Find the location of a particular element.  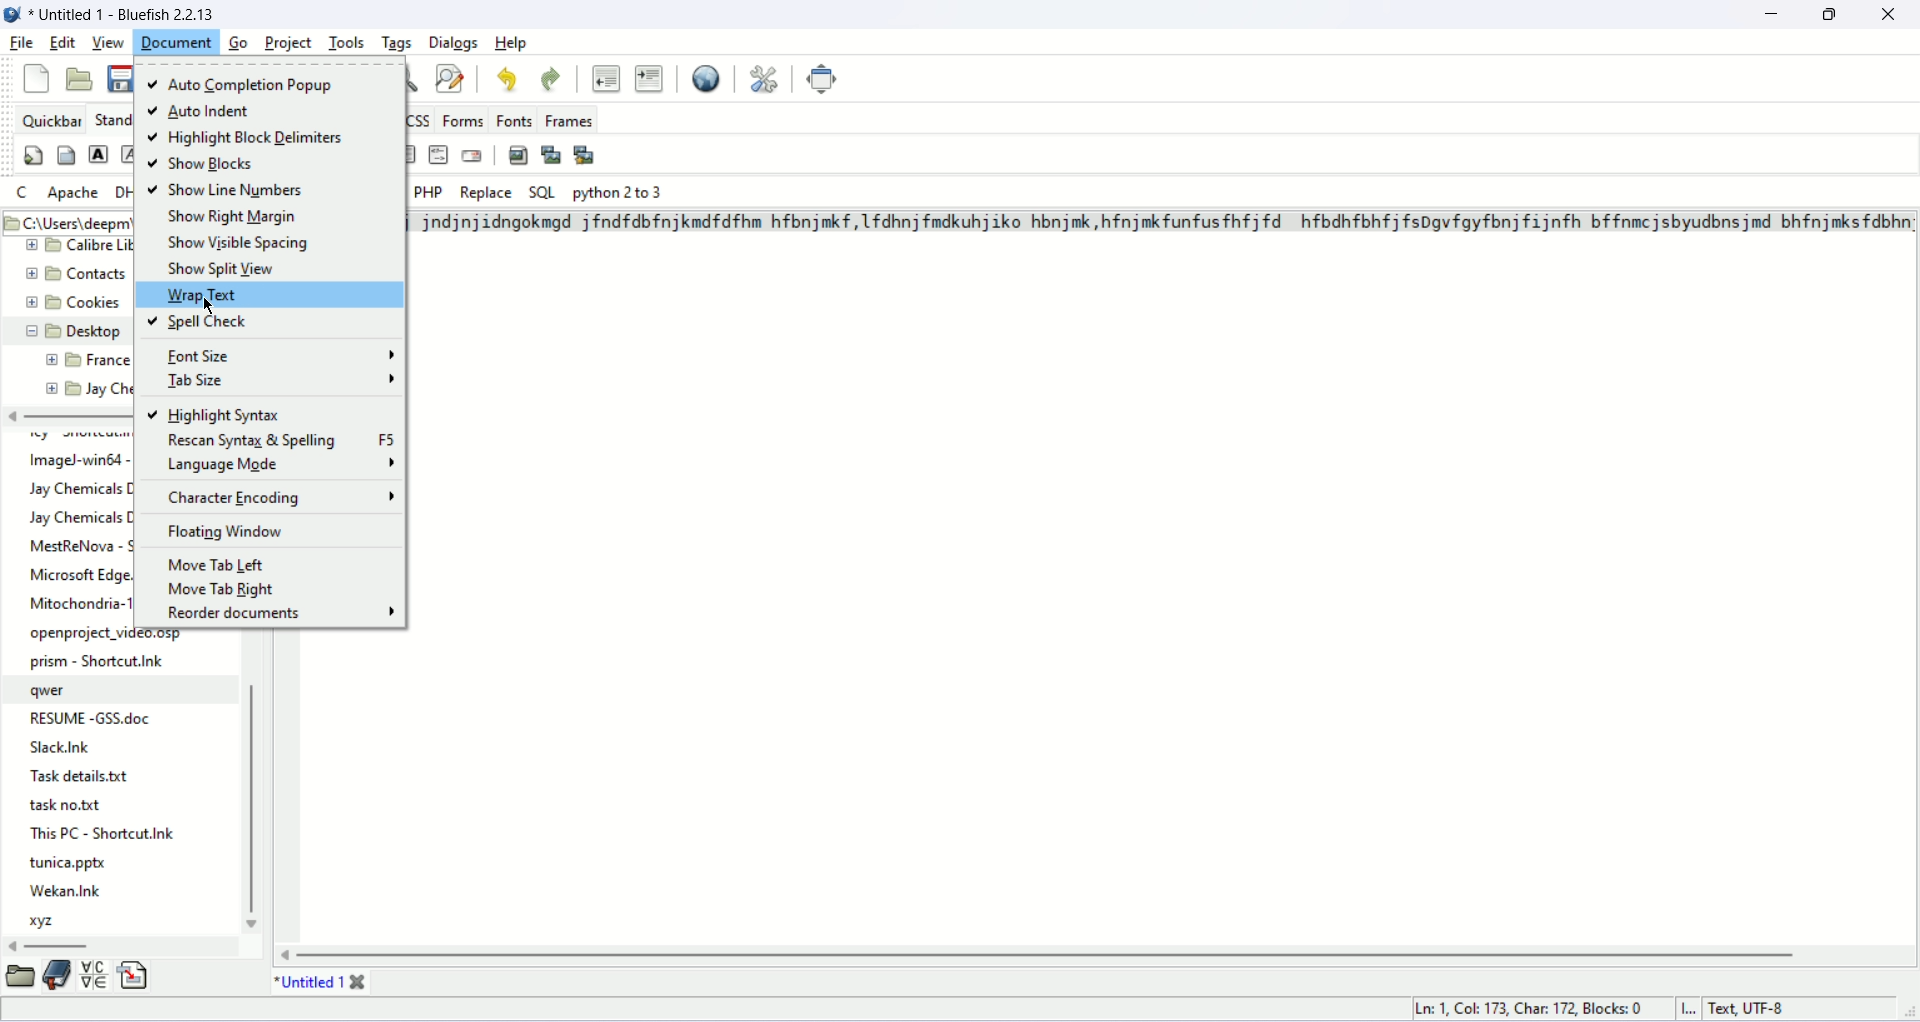

tags is located at coordinates (397, 42).